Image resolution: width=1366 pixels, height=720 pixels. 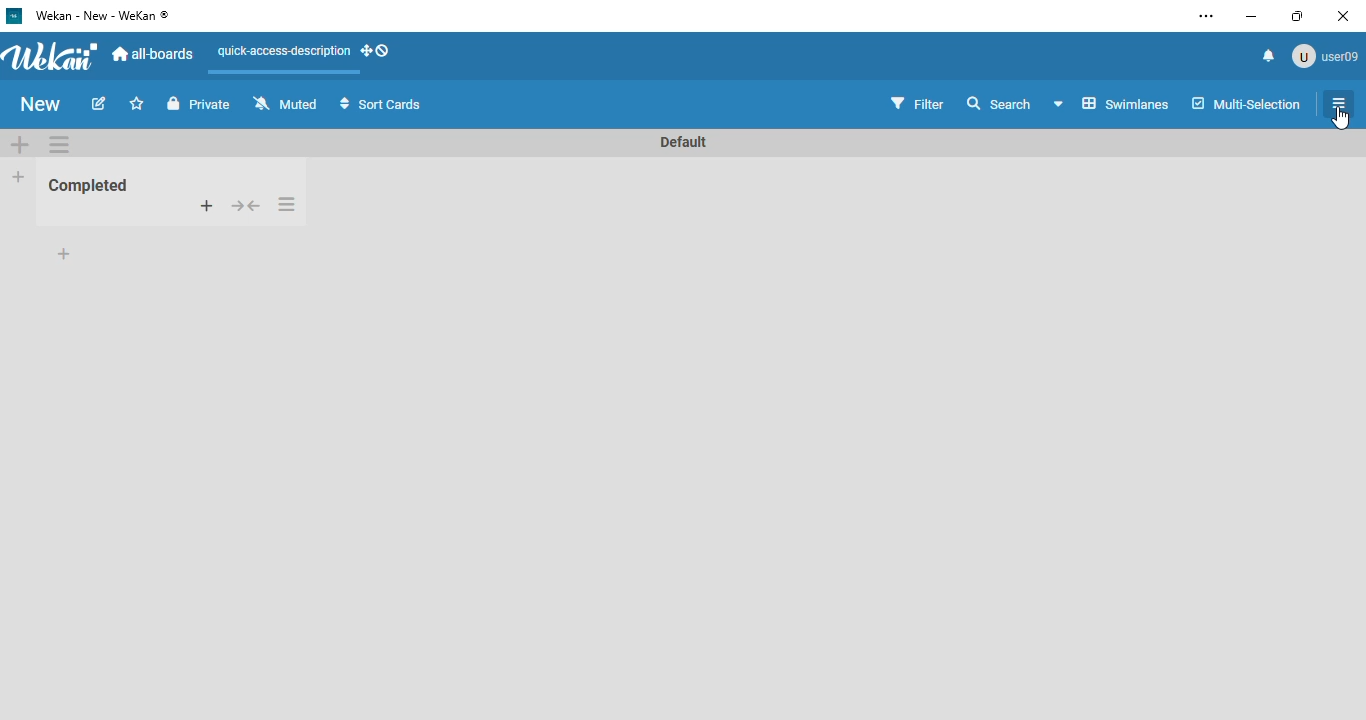 I want to click on list actions, so click(x=289, y=206).